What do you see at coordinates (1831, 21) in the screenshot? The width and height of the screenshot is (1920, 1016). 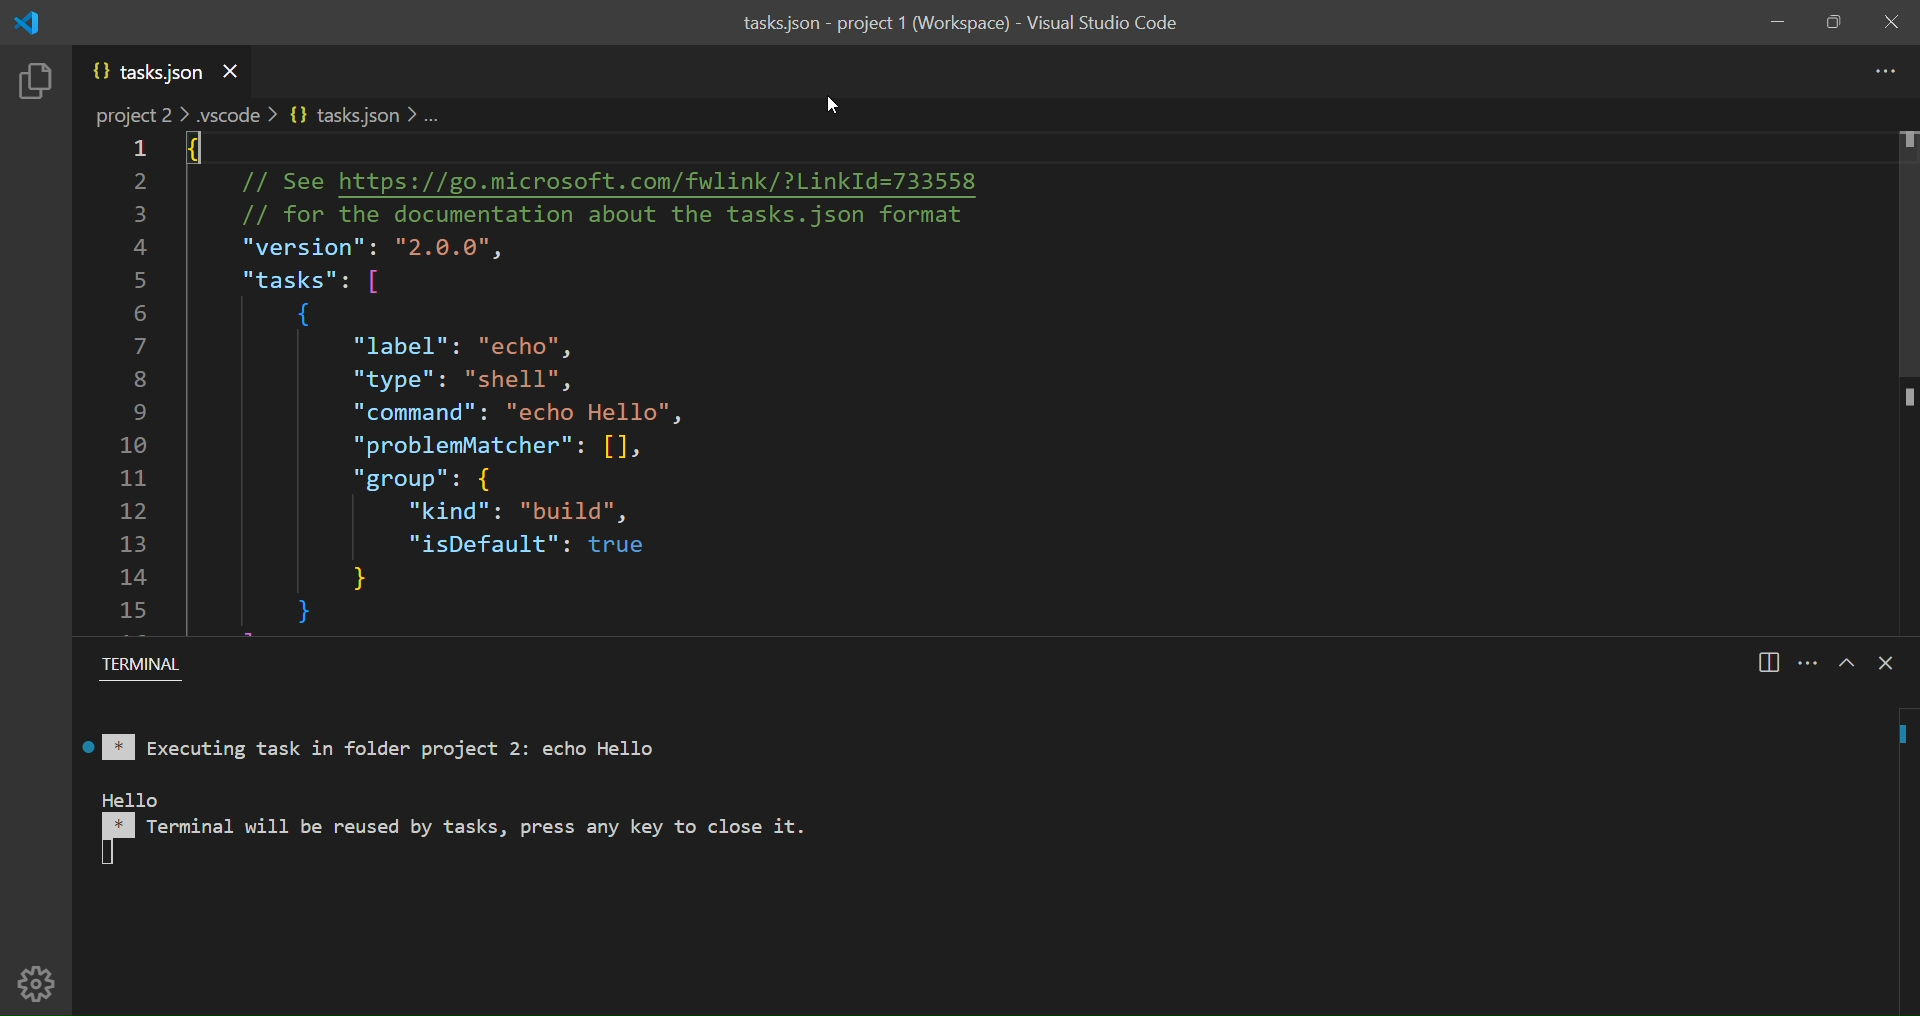 I see `maximize` at bounding box center [1831, 21].